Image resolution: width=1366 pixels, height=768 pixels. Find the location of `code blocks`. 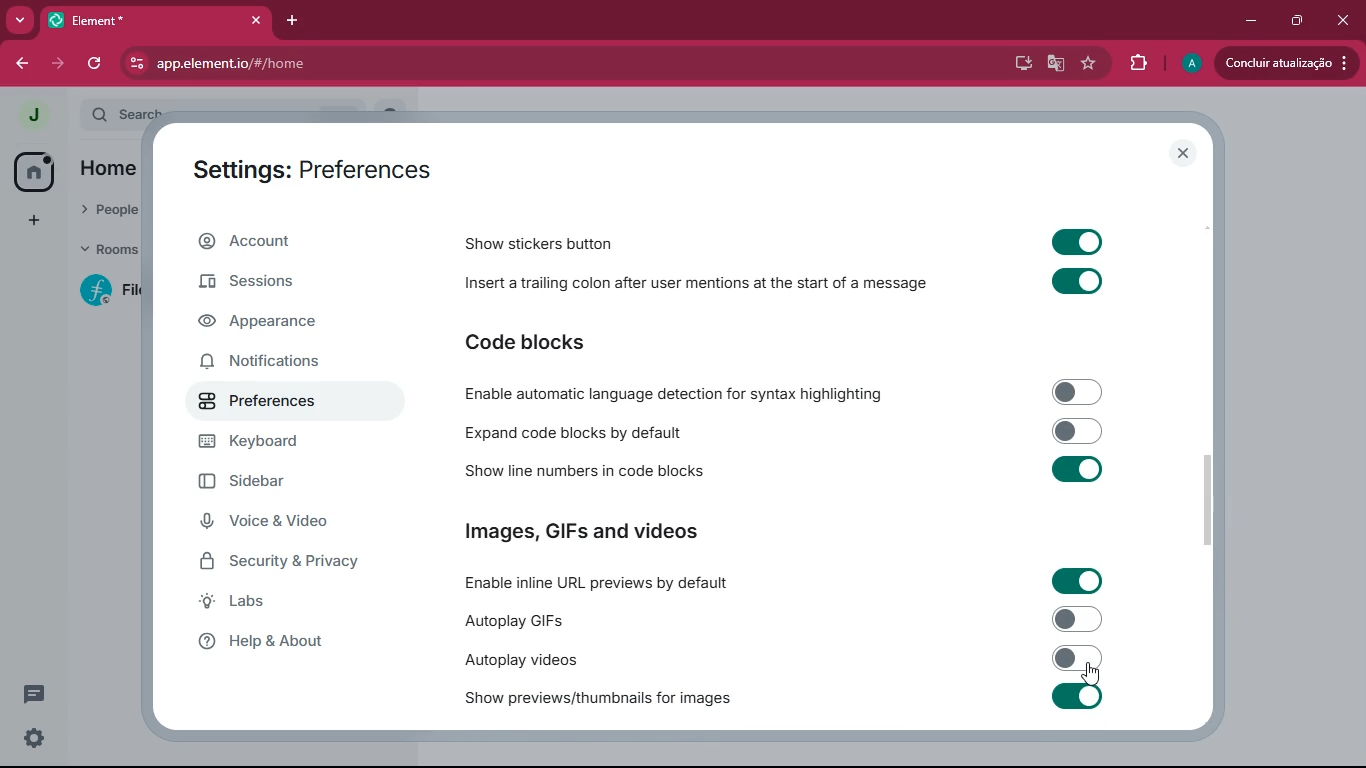

code blocks is located at coordinates (526, 341).